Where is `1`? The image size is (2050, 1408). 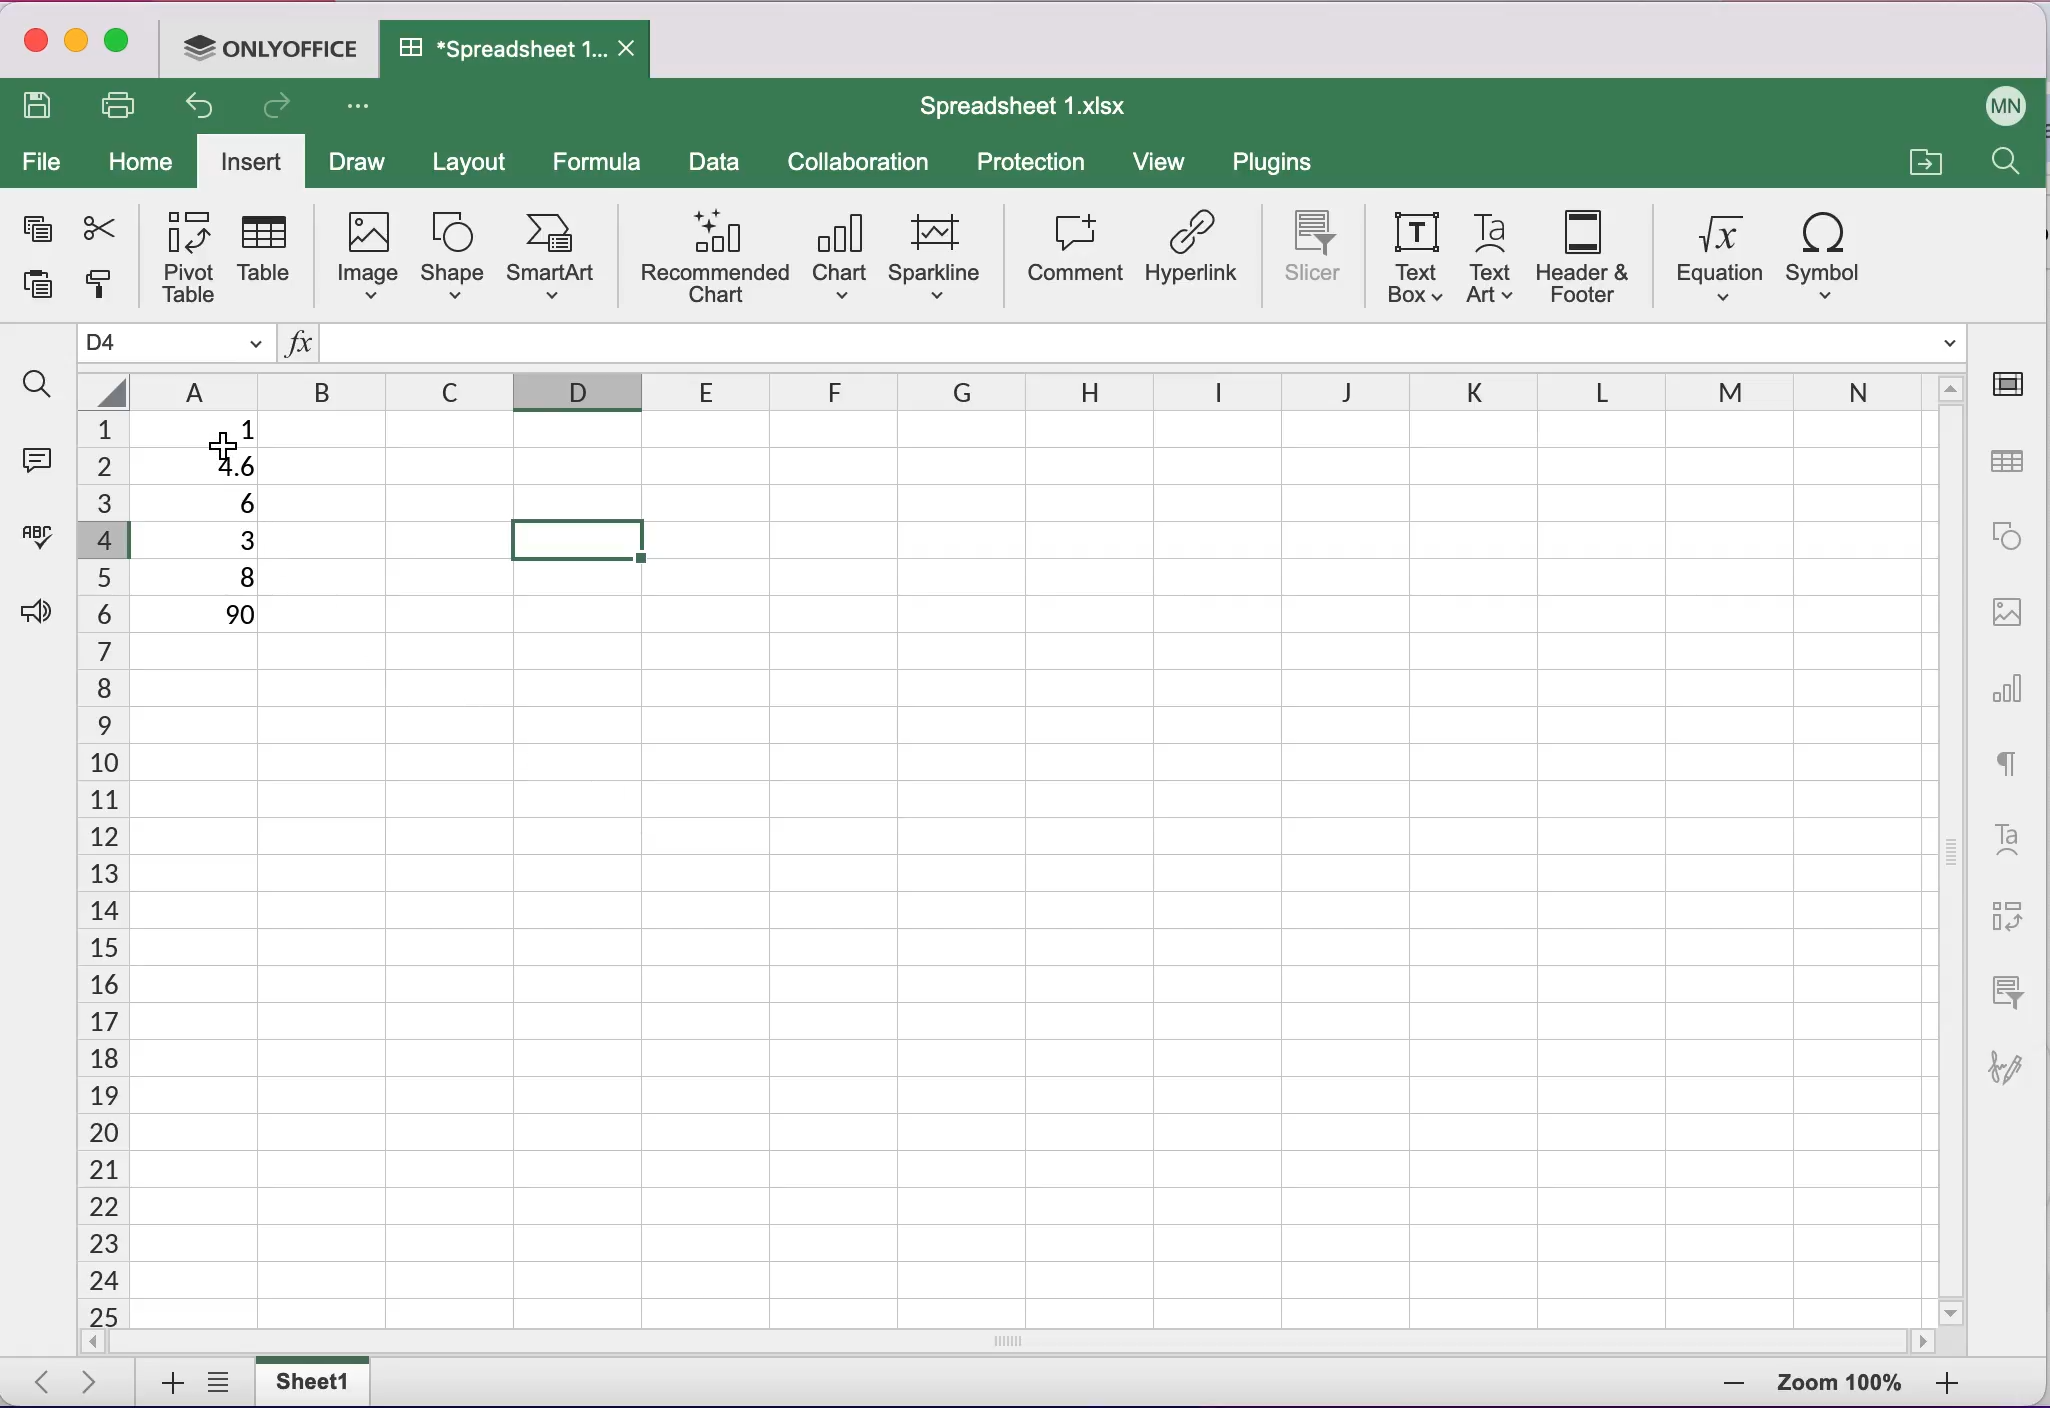 1 is located at coordinates (197, 428).